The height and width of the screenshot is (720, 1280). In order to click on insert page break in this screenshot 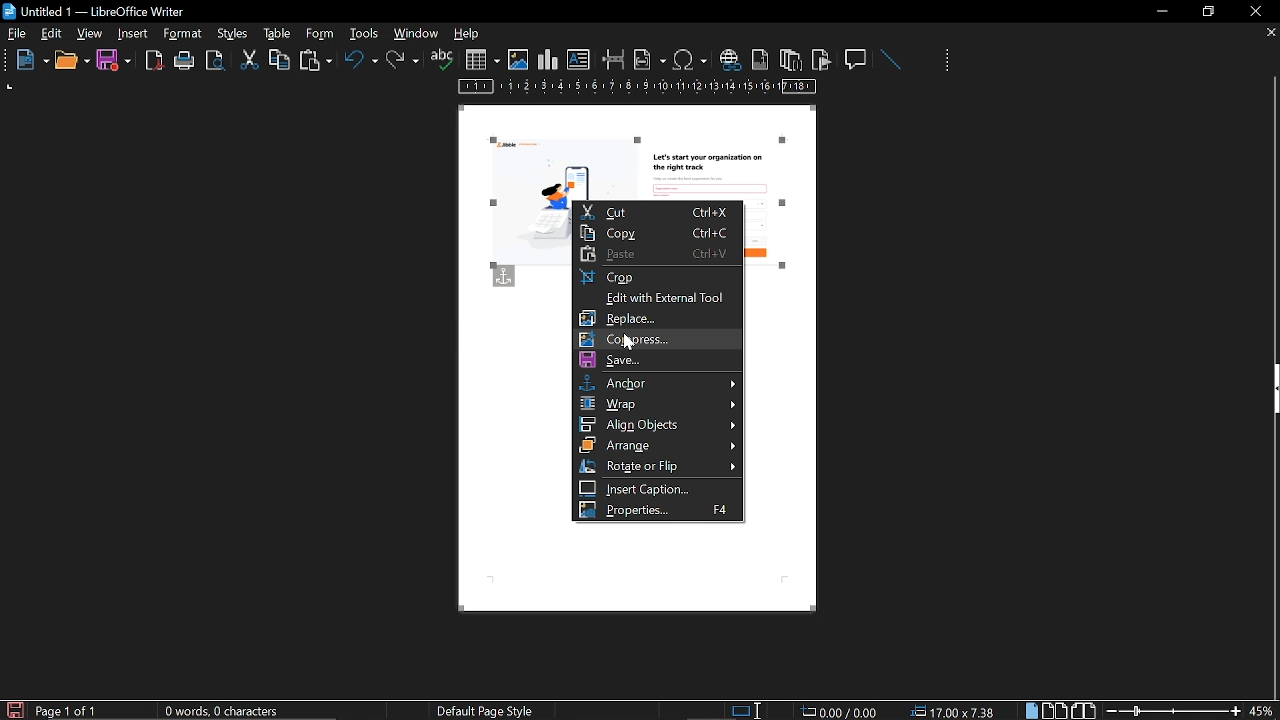, I will do `click(614, 60)`.